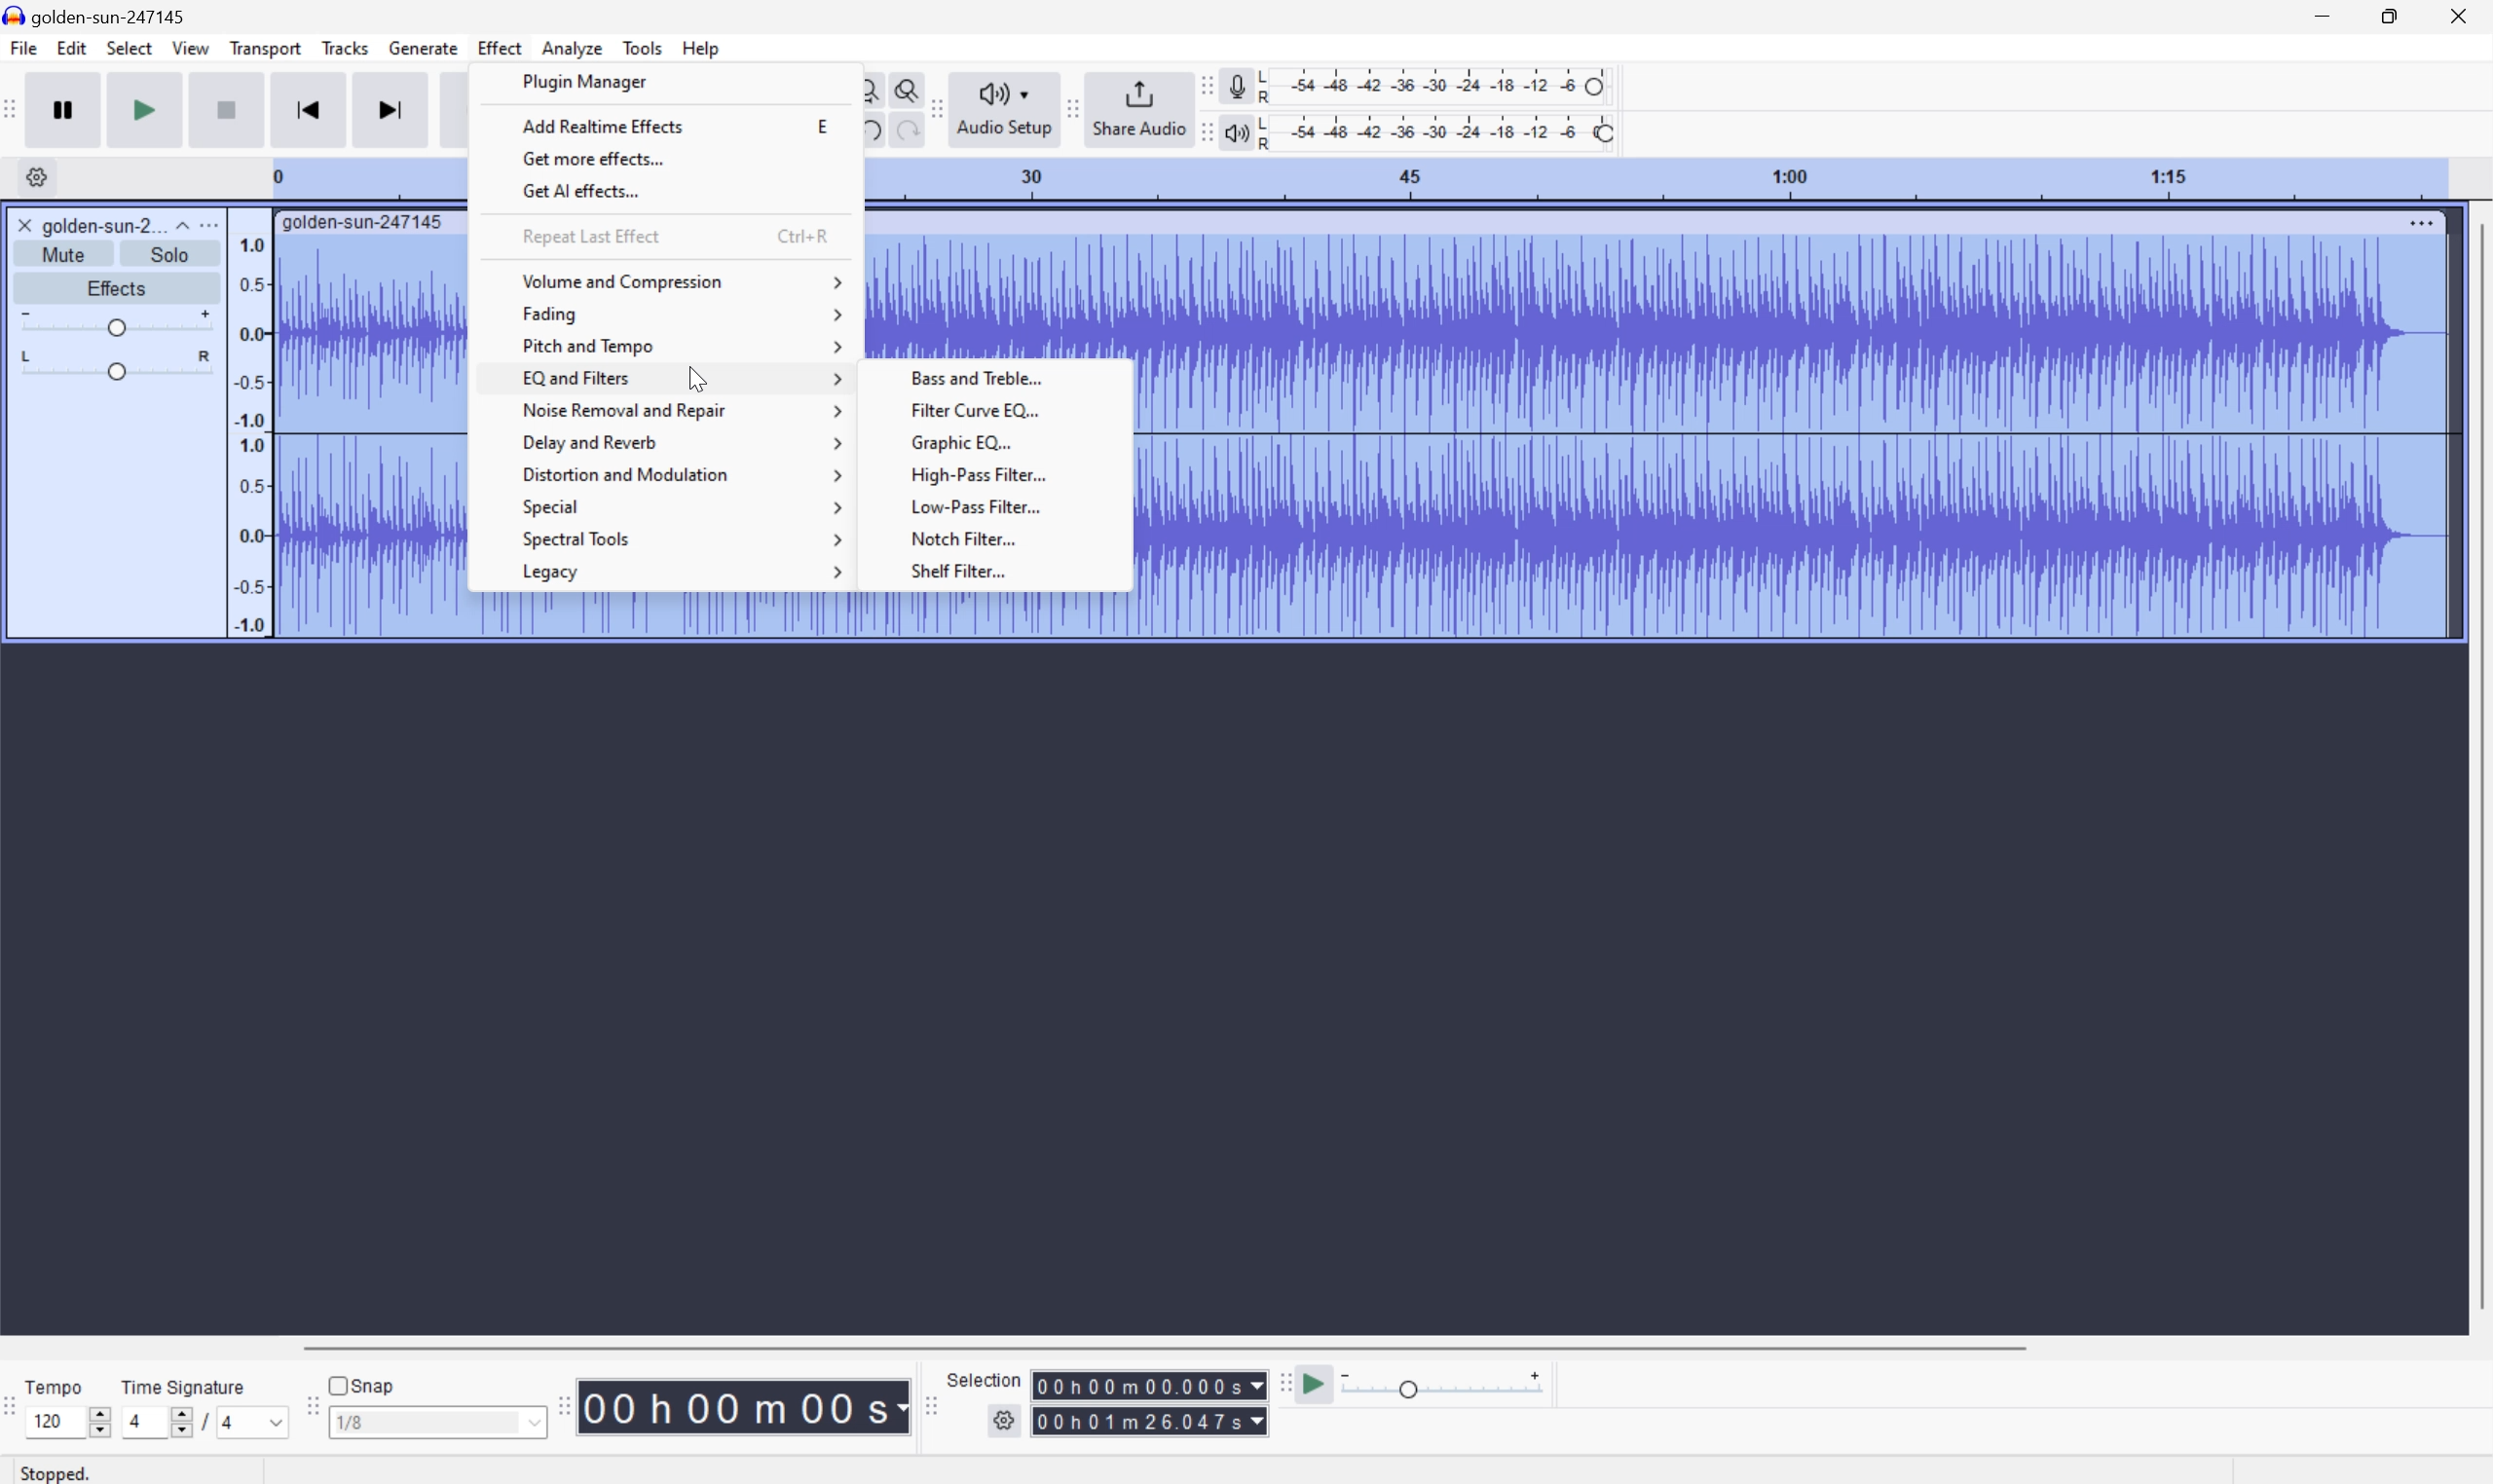 Image resolution: width=2493 pixels, height=1484 pixels. What do you see at coordinates (1011, 381) in the screenshot?
I see `Bass and treble...` at bounding box center [1011, 381].